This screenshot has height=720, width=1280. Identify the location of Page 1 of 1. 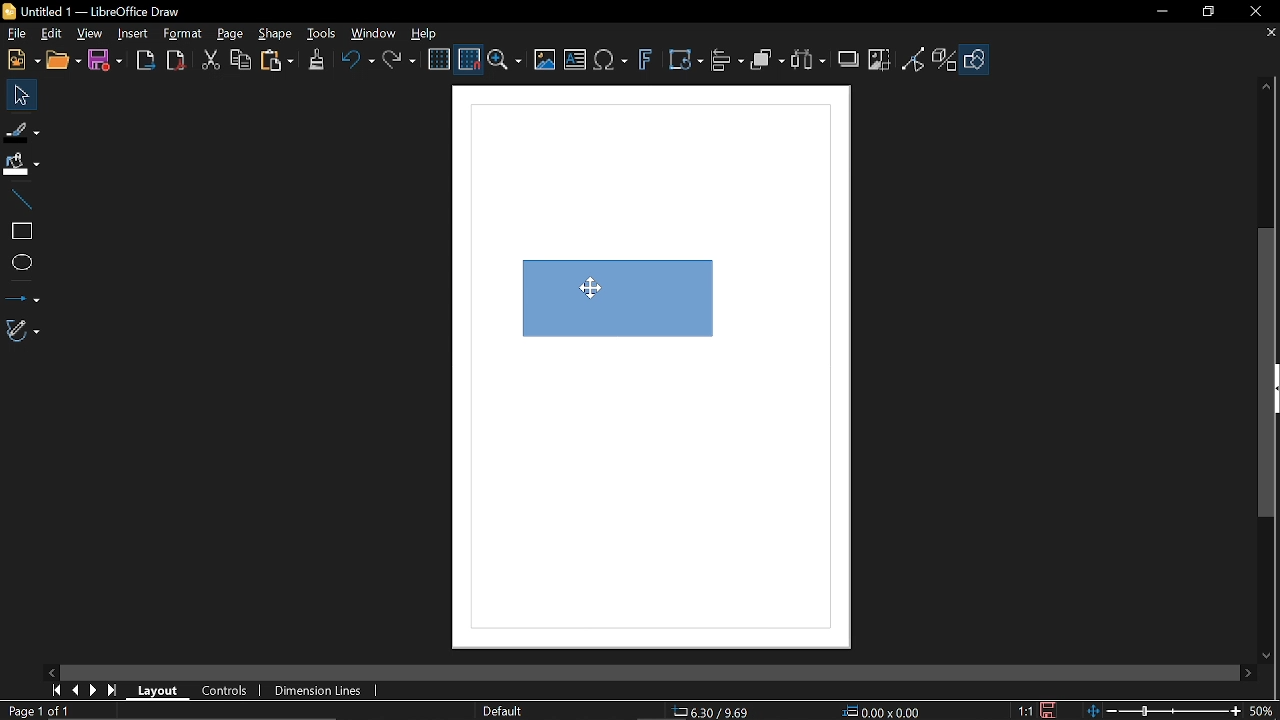
(38, 712).